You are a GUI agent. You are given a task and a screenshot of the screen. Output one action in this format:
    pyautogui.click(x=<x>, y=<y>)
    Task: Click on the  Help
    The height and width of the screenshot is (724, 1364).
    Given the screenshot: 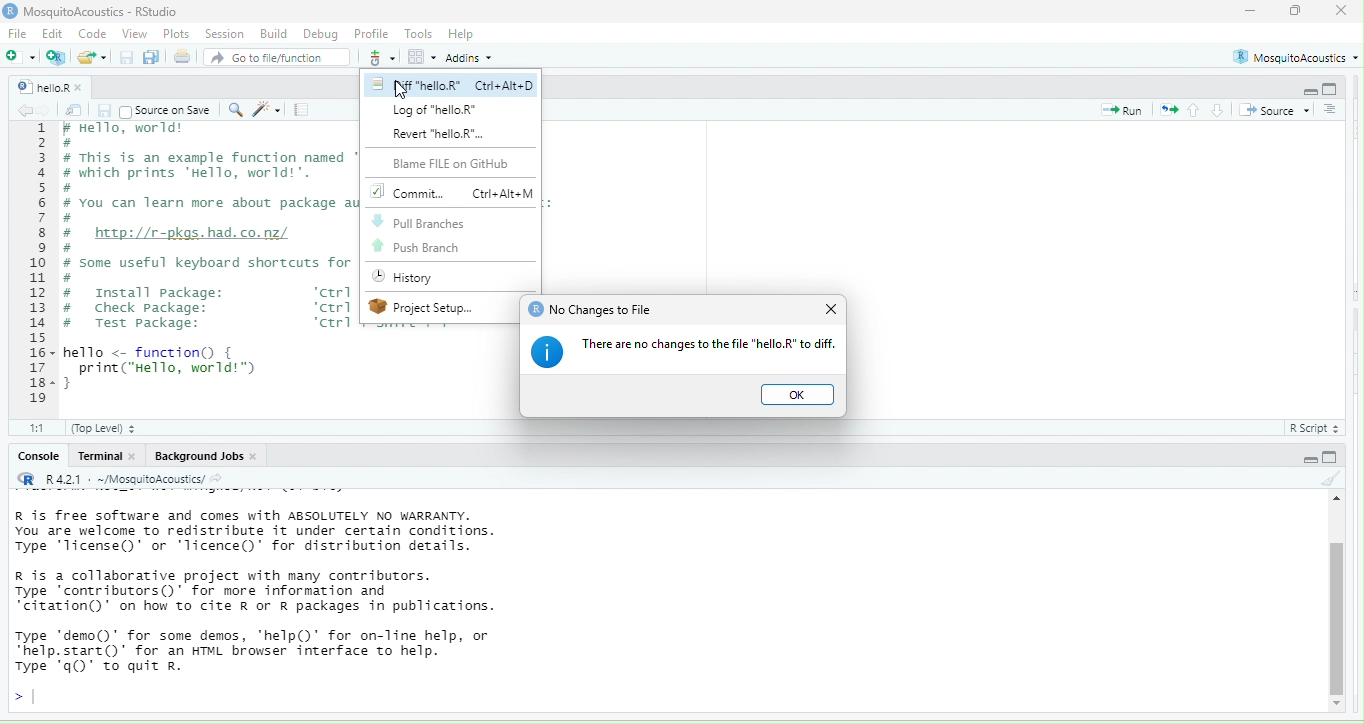 What is the action you would take?
    pyautogui.click(x=463, y=34)
    